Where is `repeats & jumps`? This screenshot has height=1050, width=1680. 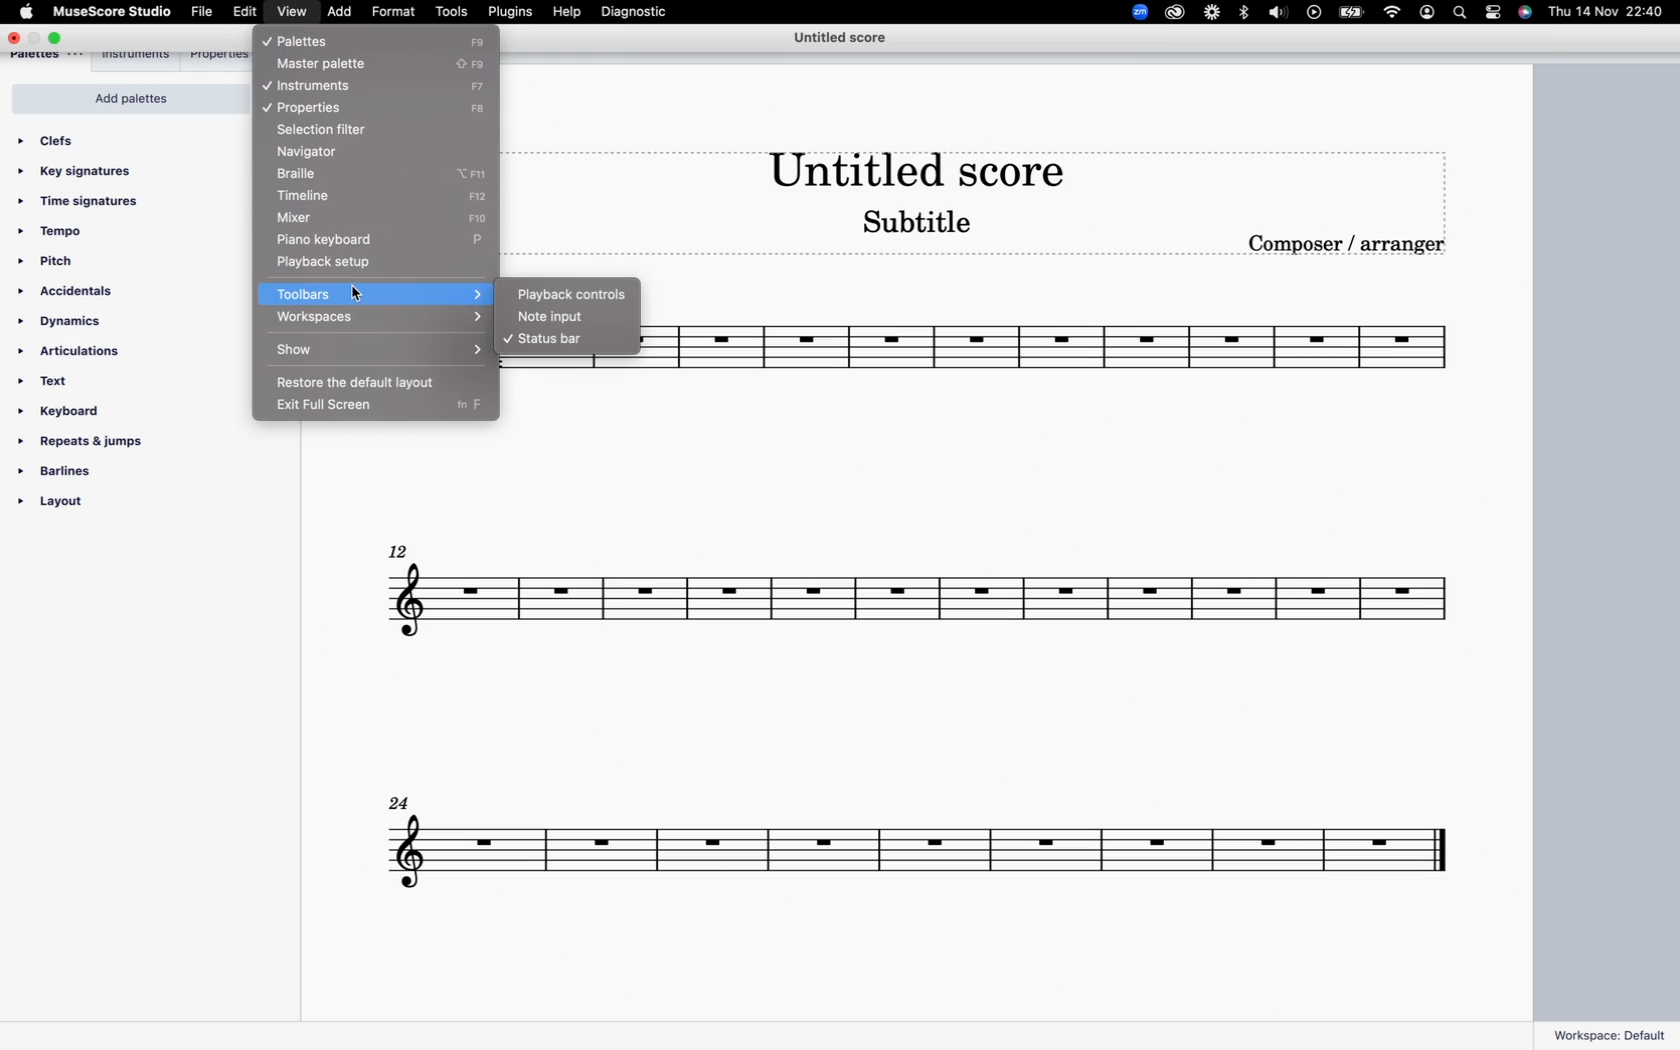
repeats & jumps is located at coordinates (85, 442).